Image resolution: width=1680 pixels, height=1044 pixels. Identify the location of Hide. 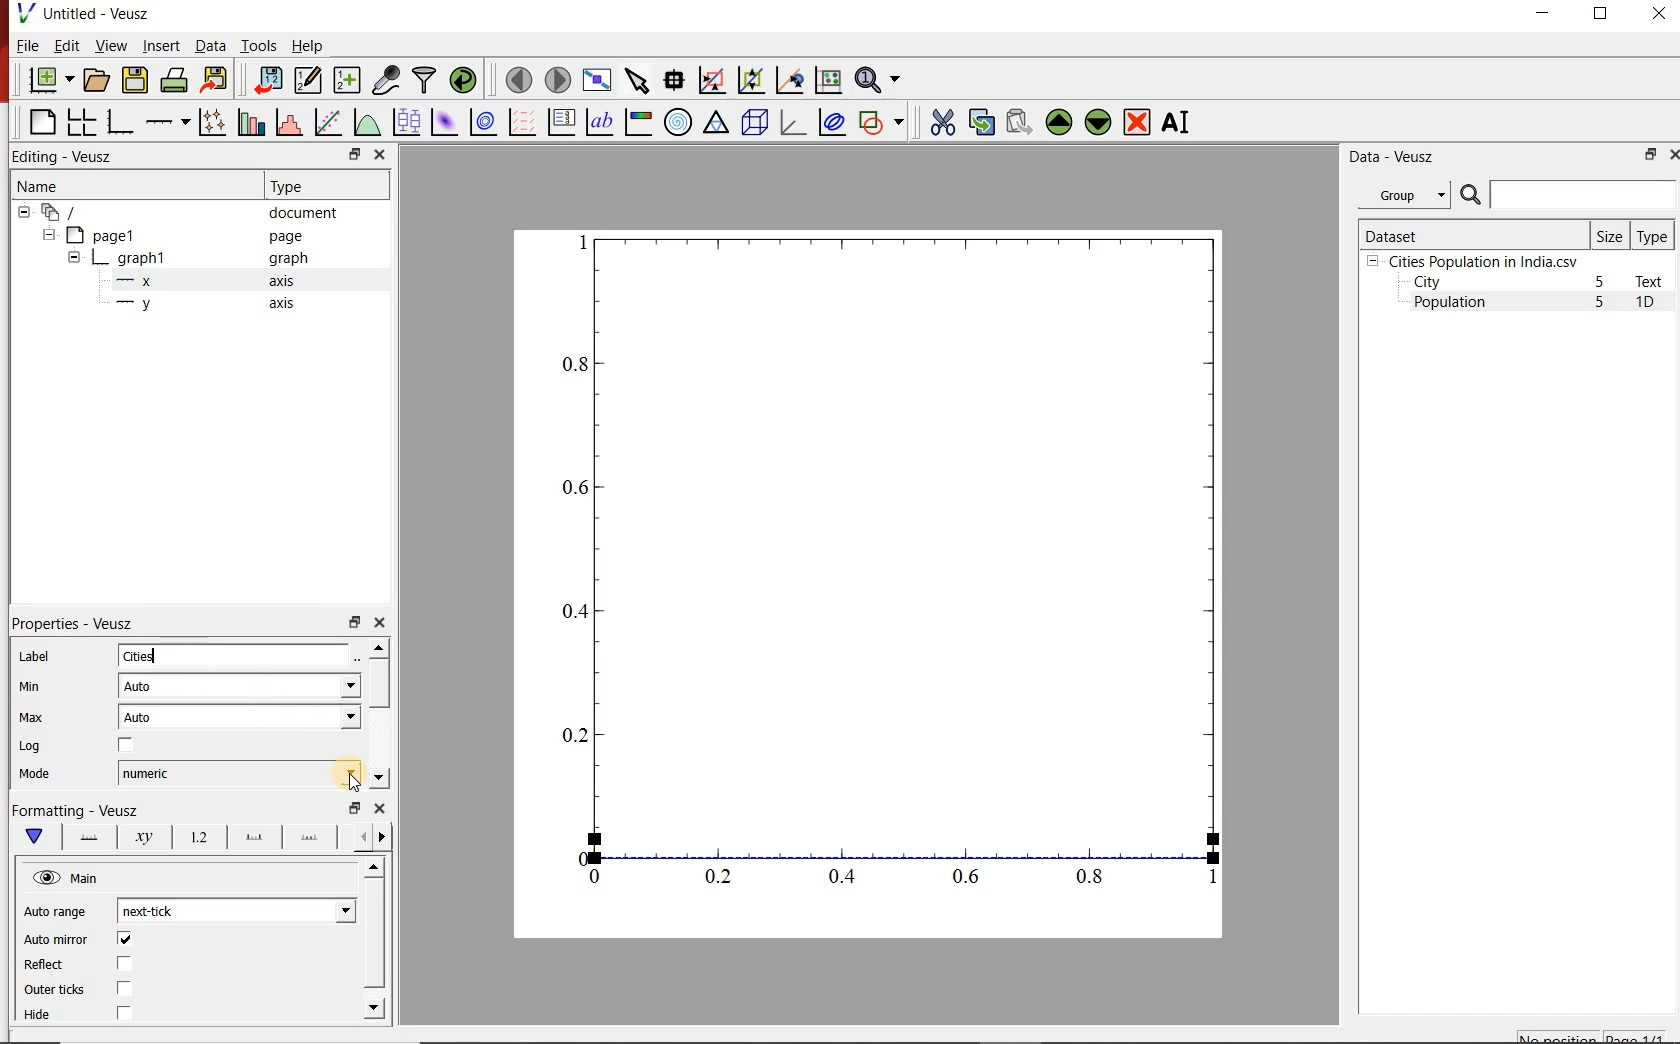
(47, 1019).